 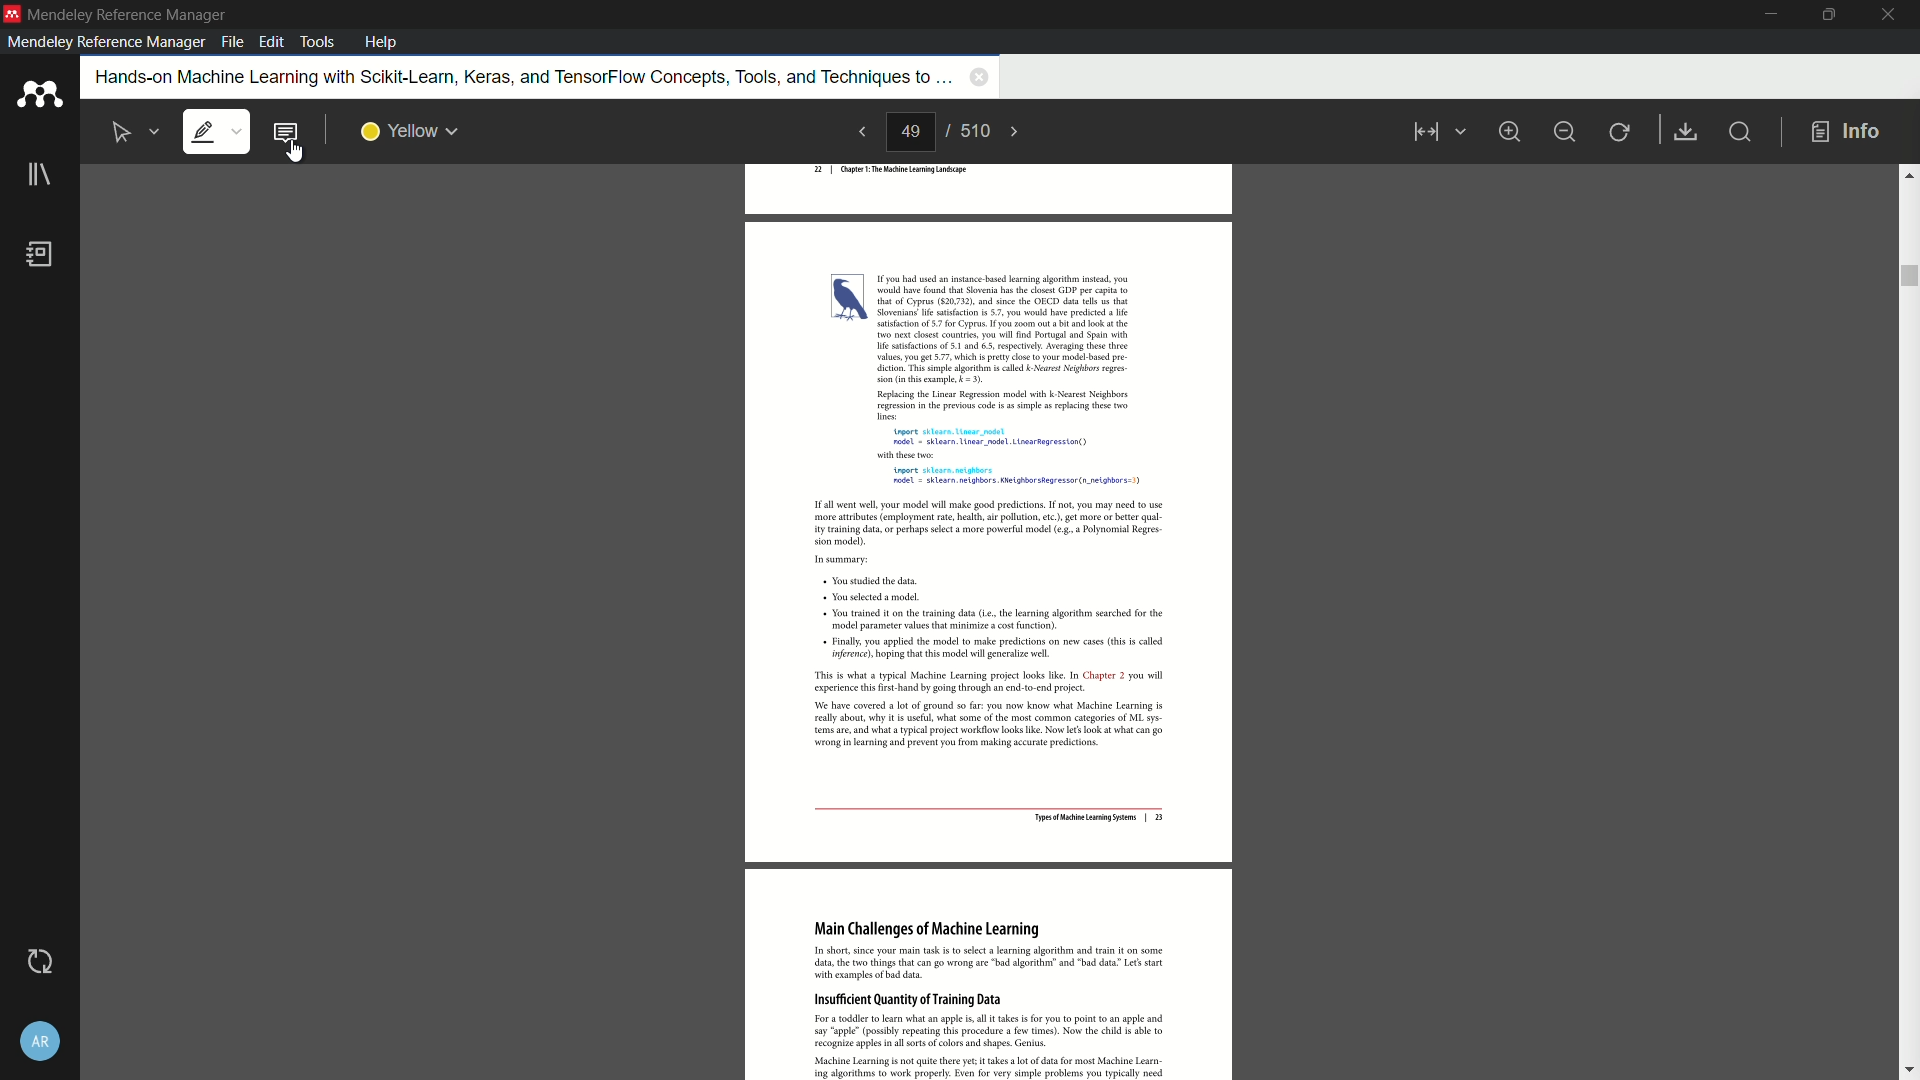 What do you see at coordinates (1846, 131) in the screenshot?
I see `info` at bounding box center [1846, 131].